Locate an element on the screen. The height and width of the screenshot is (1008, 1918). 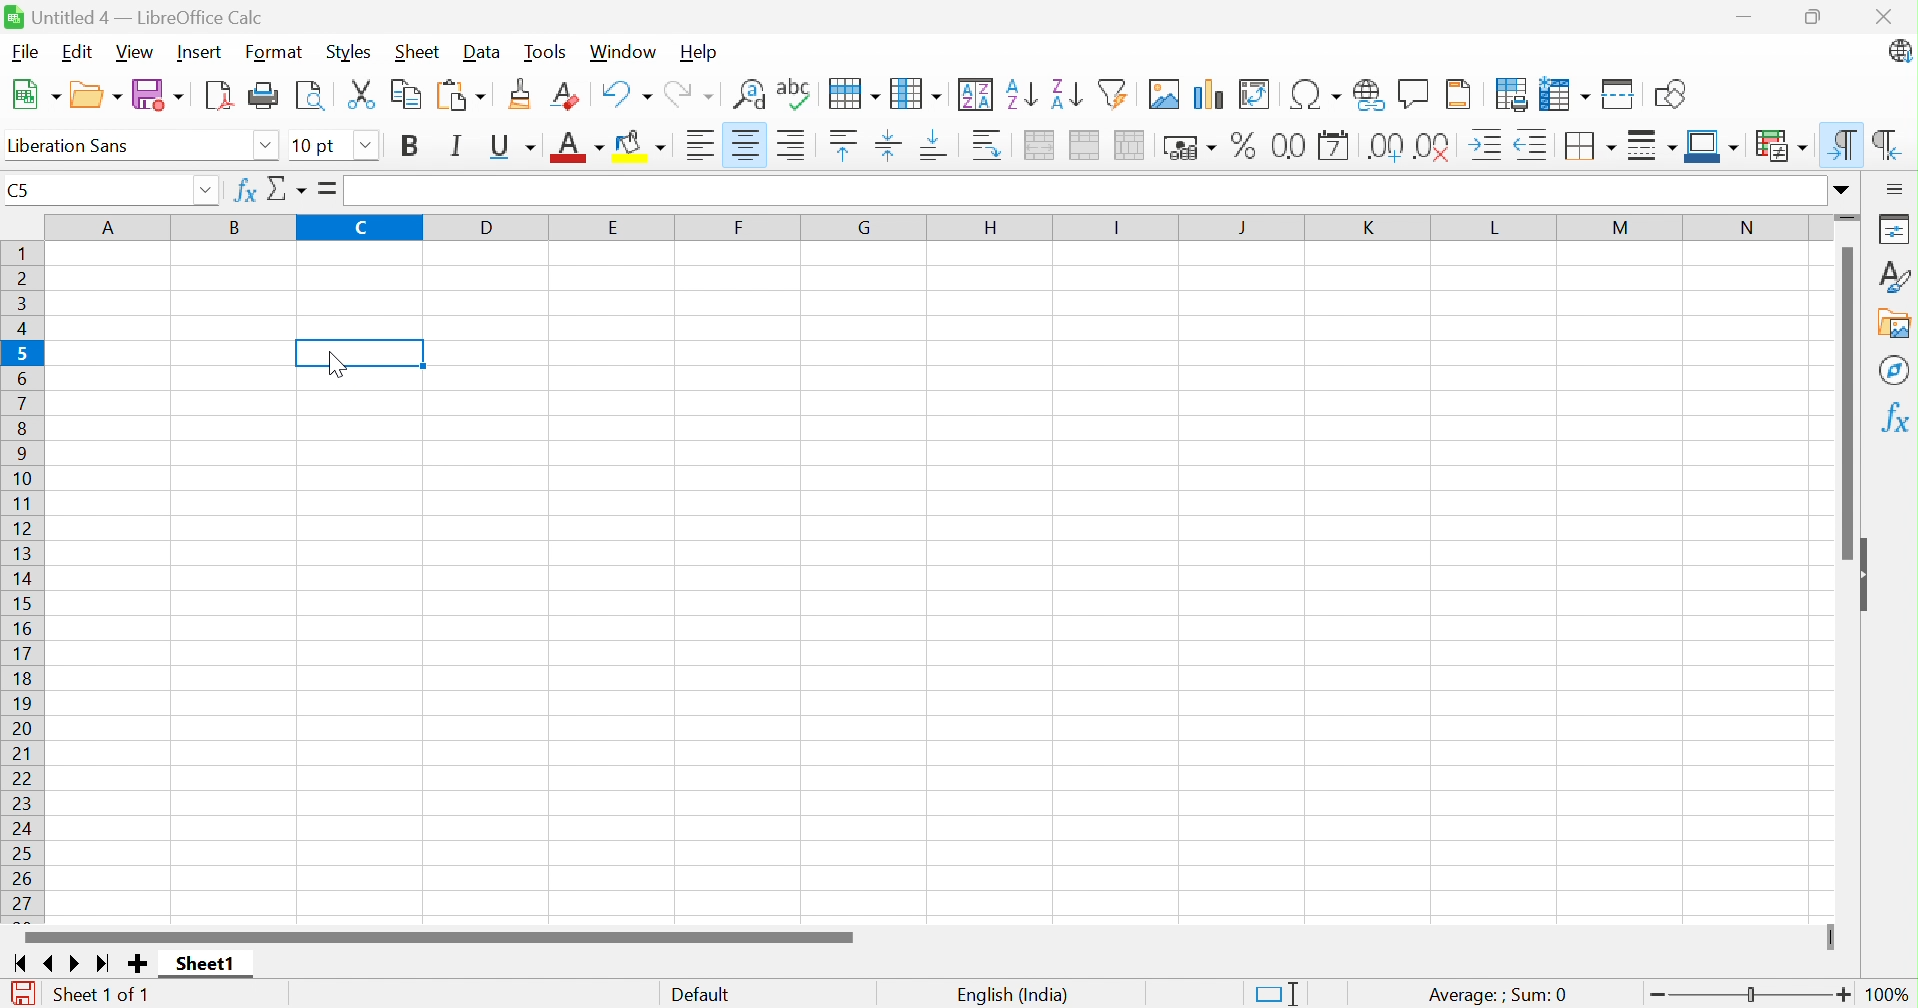
100% is located at coordinates (1888, 994).